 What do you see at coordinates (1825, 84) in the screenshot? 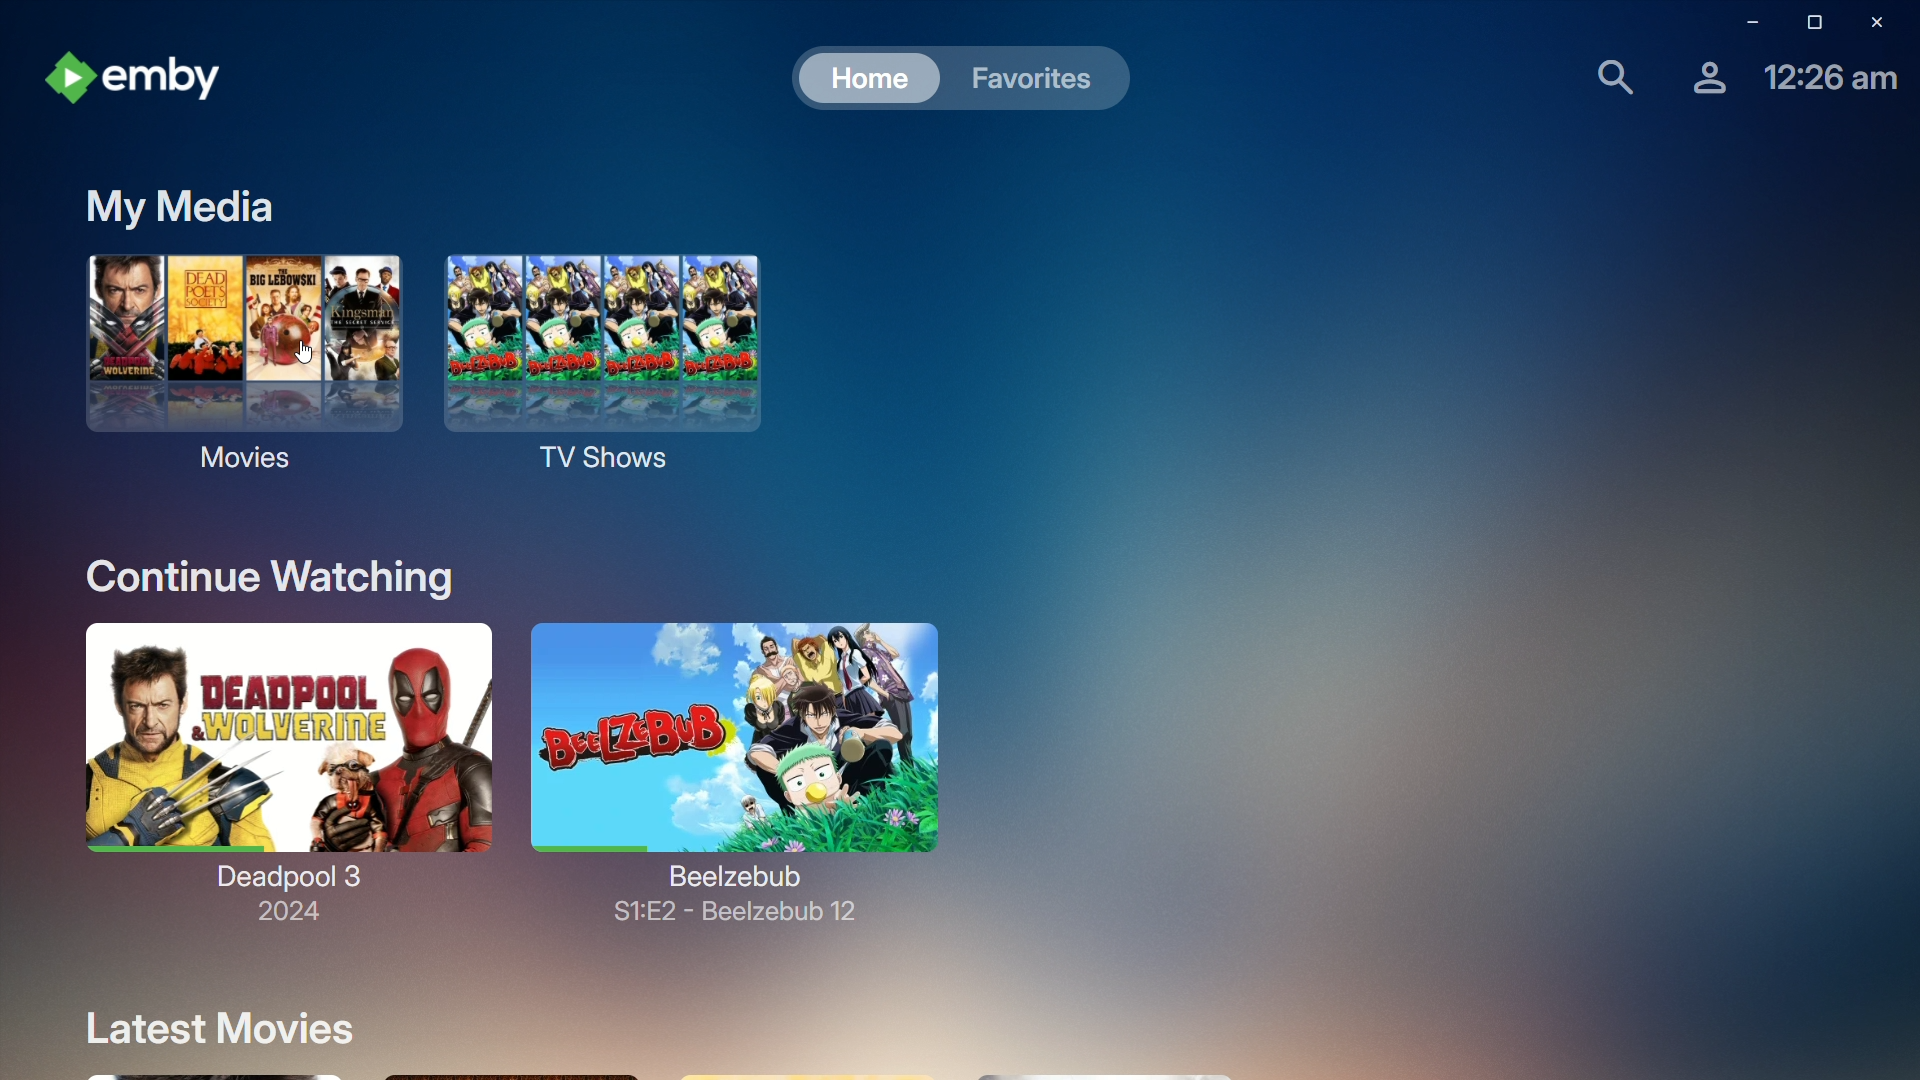
I see `Time` at bounding box center [1825, 84].